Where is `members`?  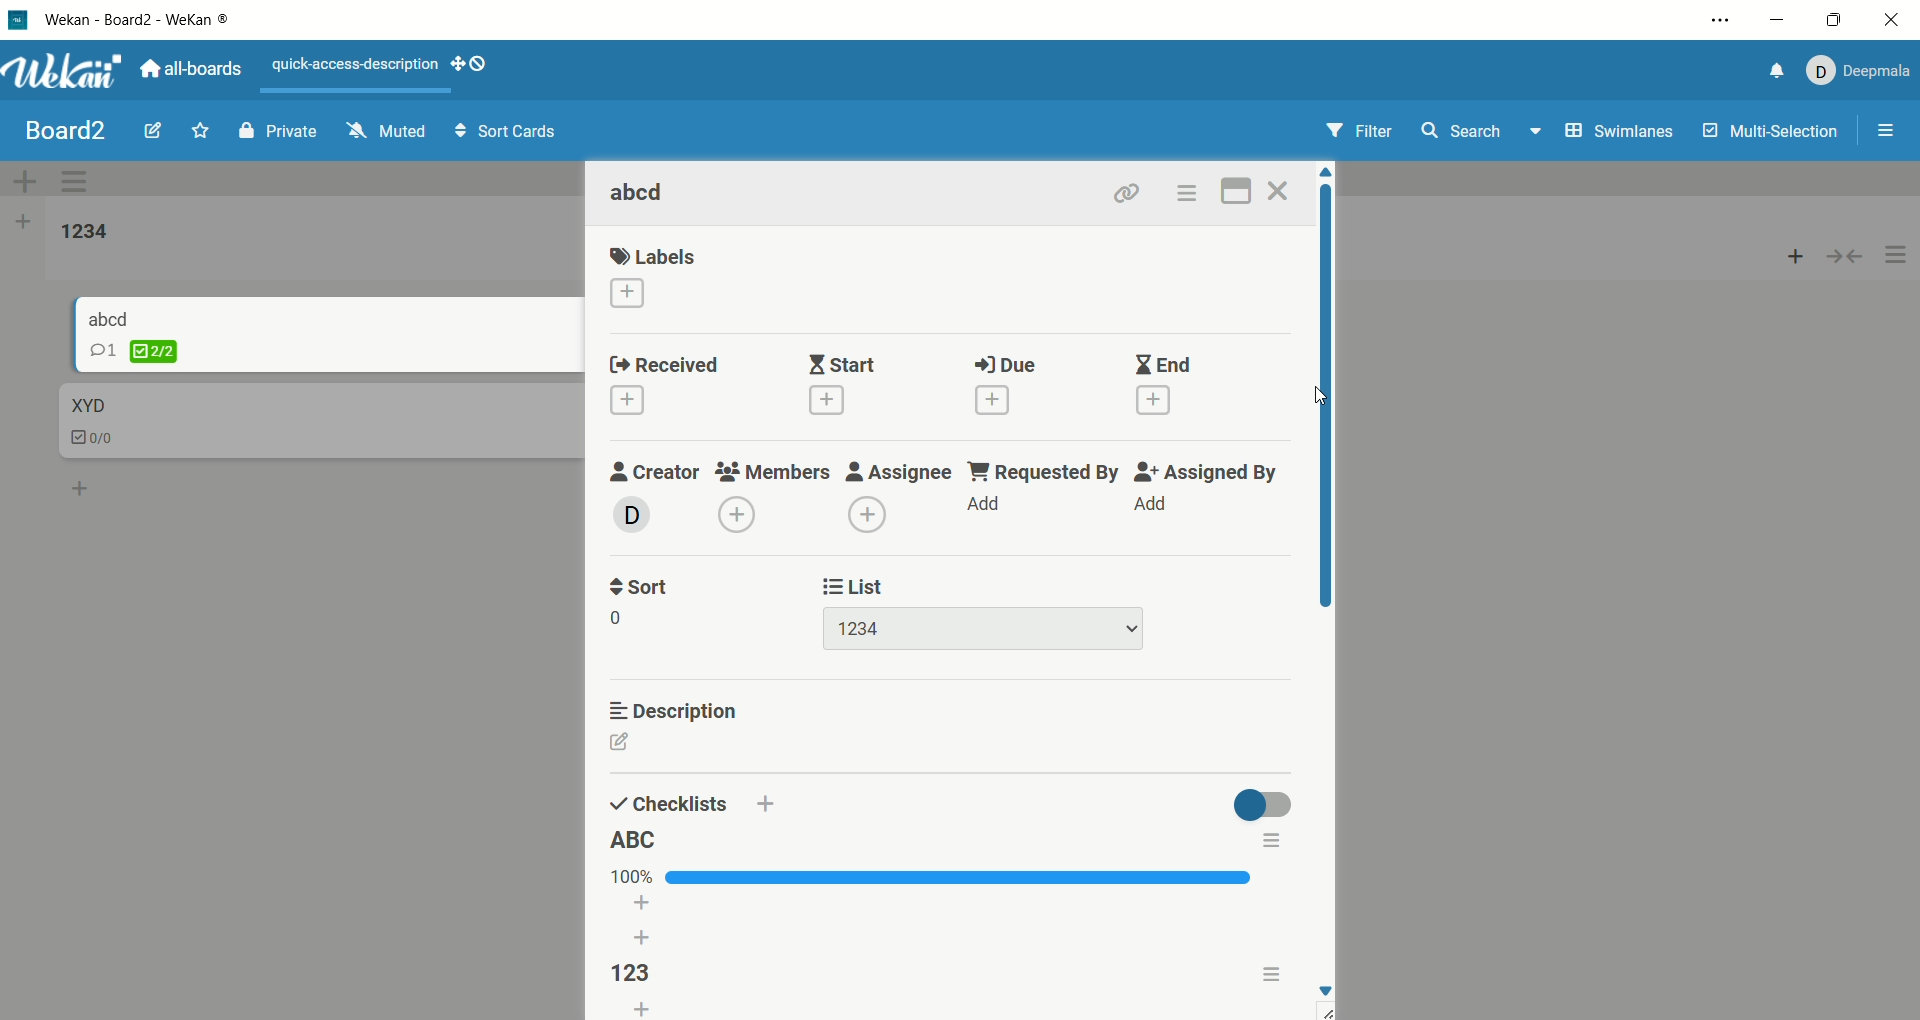 members is located at coordinates (775, 471).